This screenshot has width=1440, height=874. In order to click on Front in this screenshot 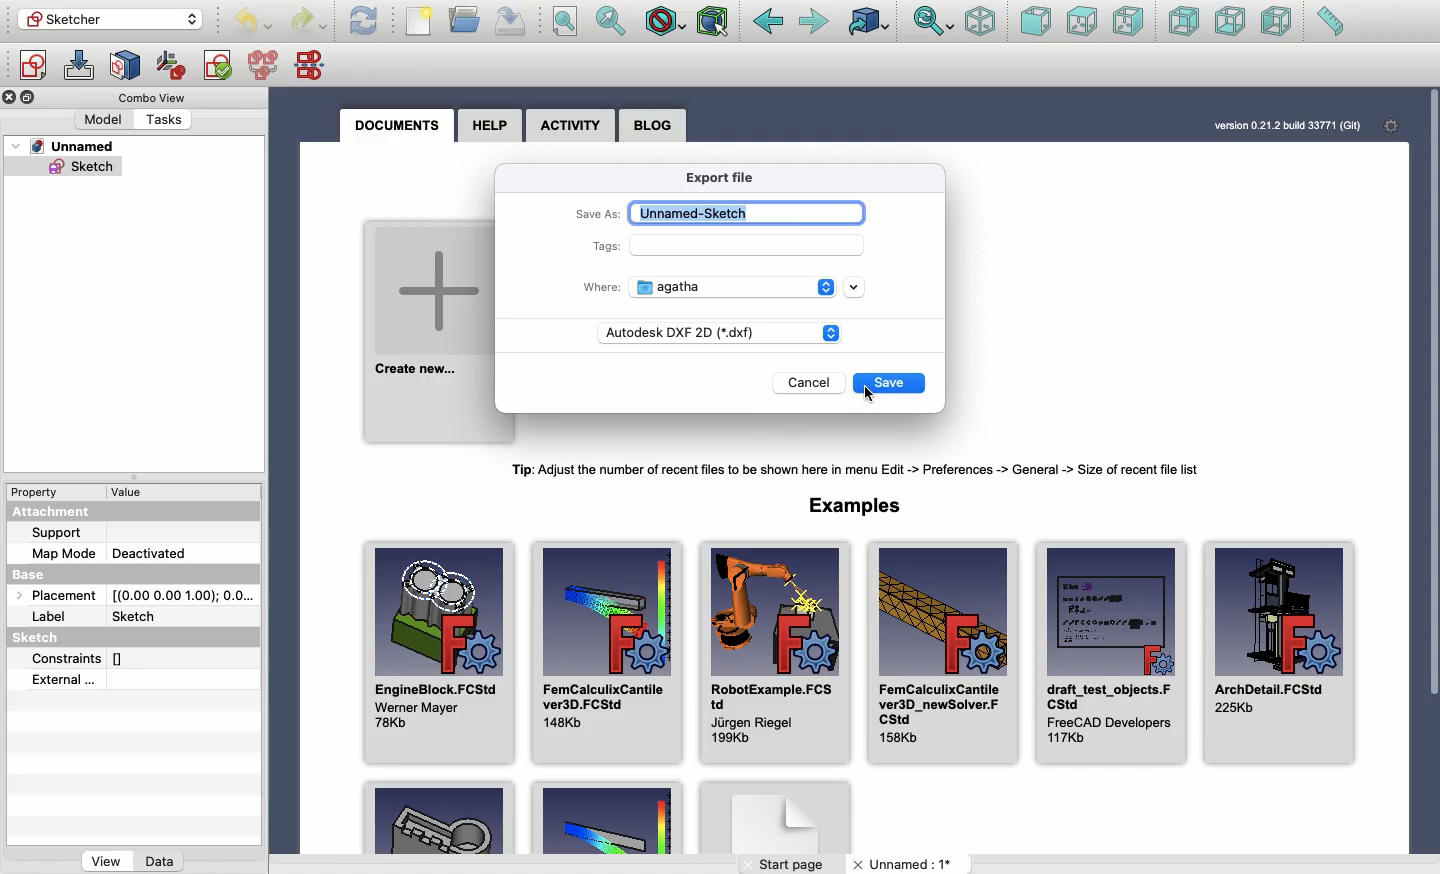, I will do `click(1034, 23)`.